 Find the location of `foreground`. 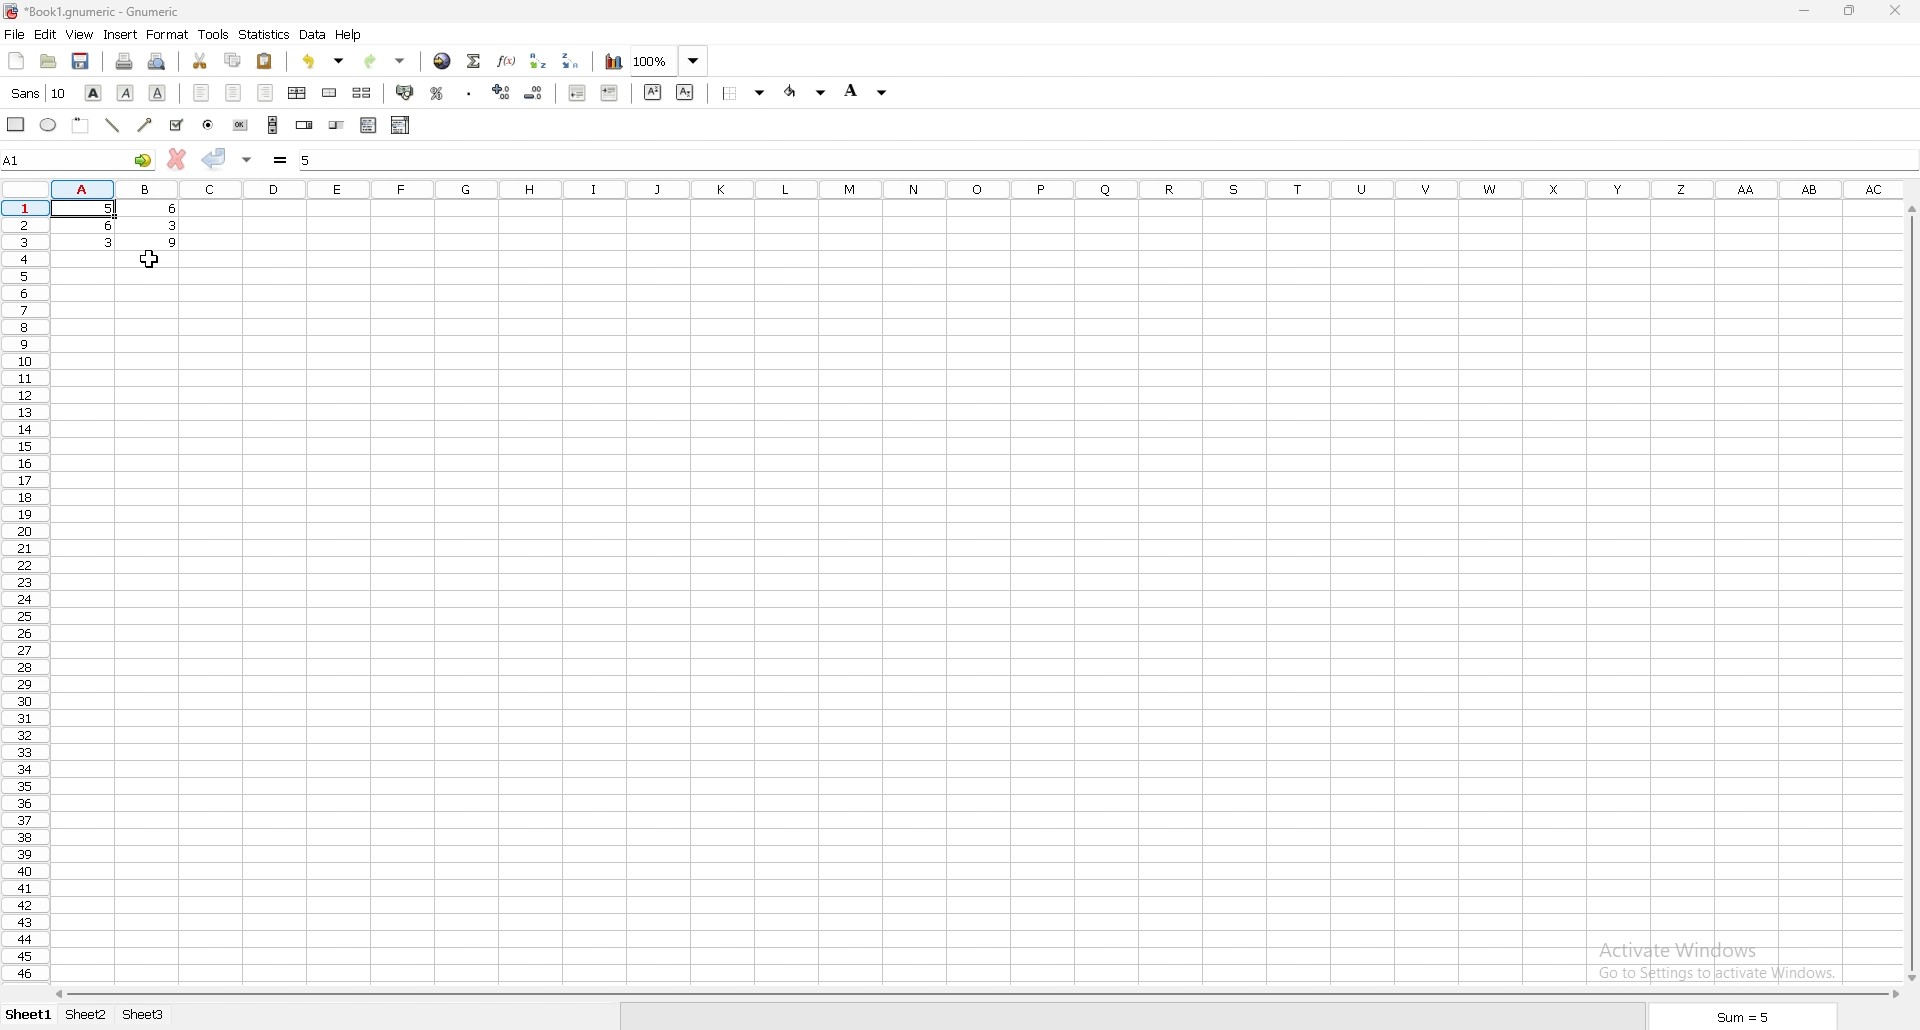

foreground is located at coordinates (870, 91).